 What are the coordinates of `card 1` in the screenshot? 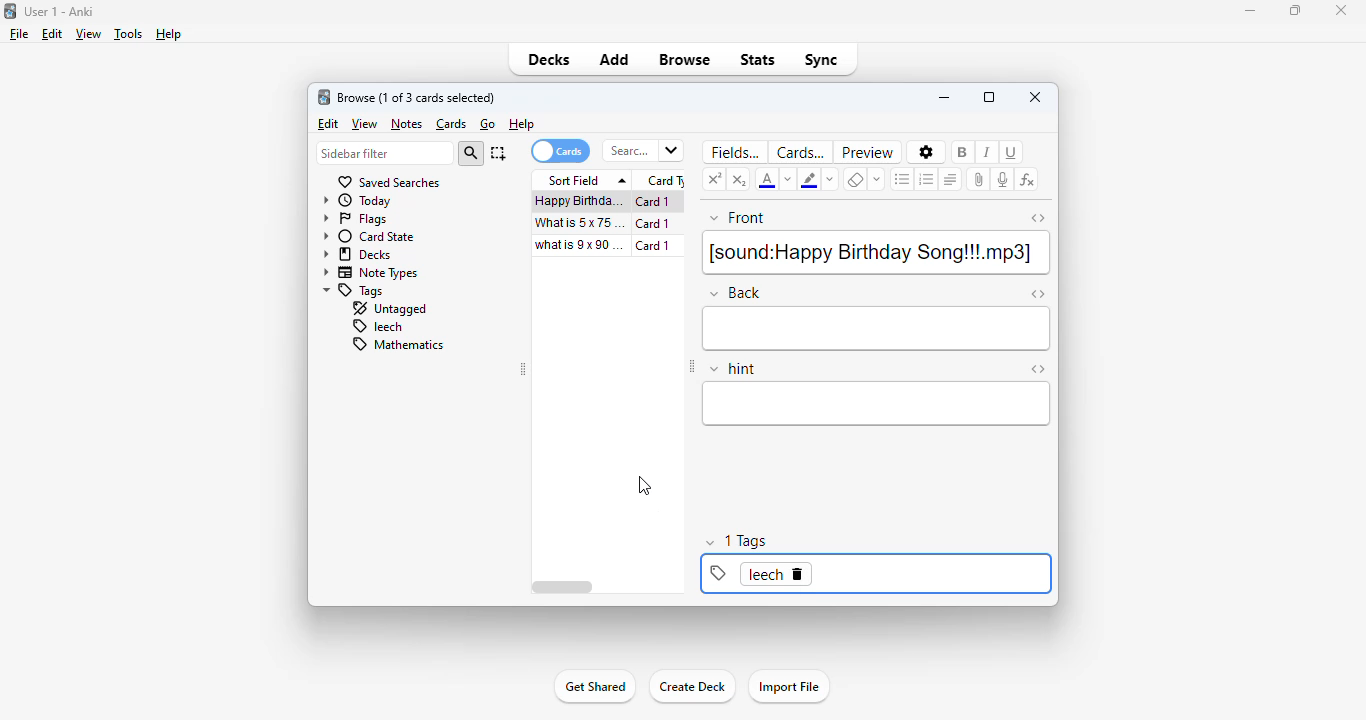 It's located at (657, 202).